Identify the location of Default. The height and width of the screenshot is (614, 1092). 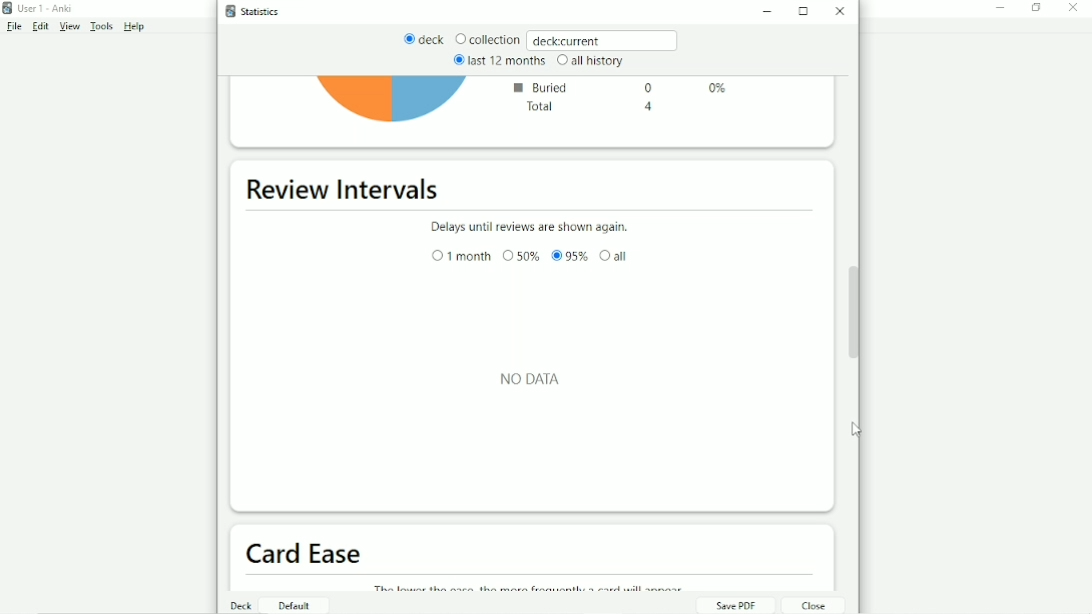
(292, 605).